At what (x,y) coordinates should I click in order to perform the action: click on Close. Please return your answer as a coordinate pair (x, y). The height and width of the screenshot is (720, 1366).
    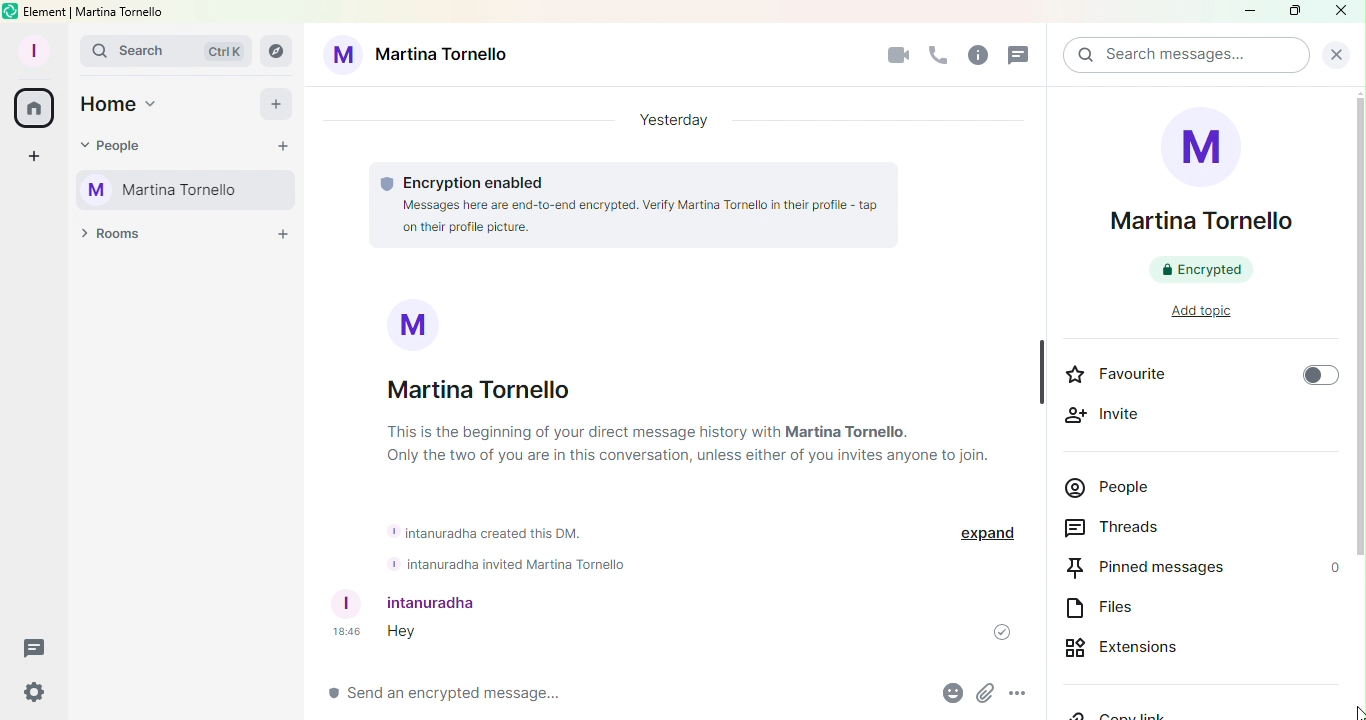
    Looking at the image, I should click on (1343, 11).